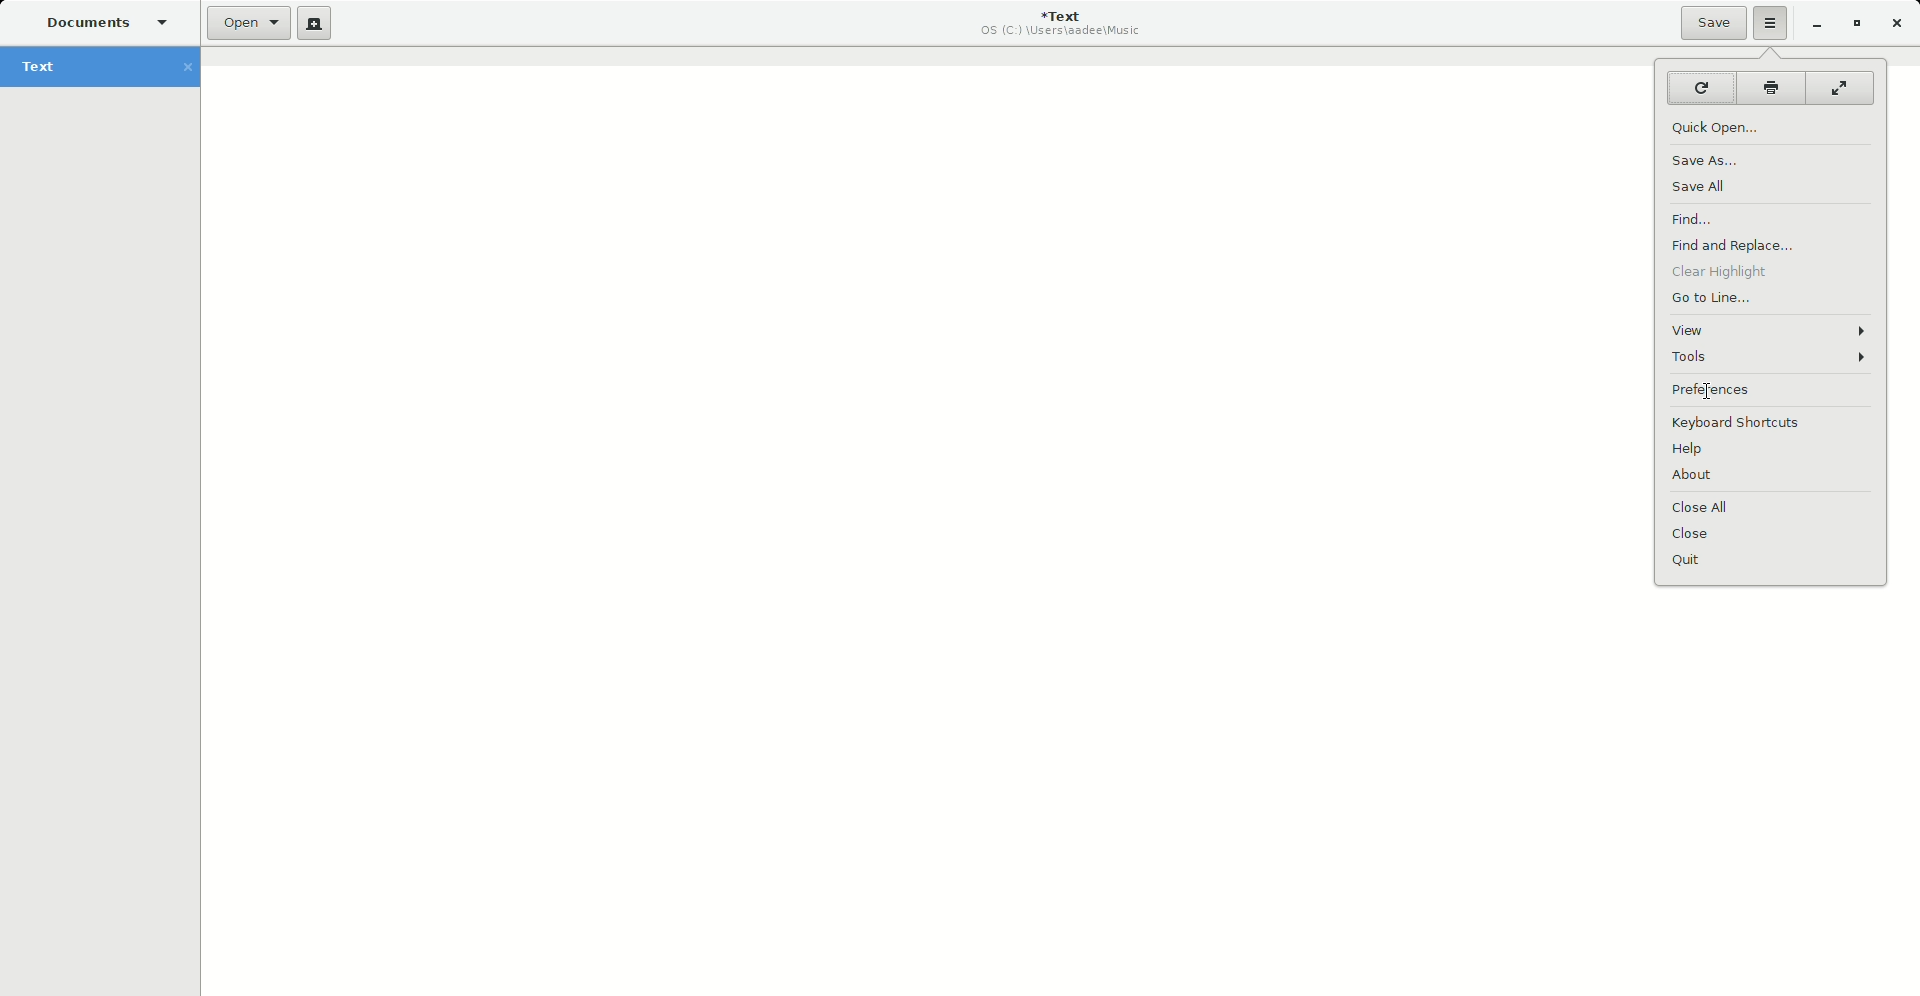 This screenshot has height=996, width=1920. Describe the element at coordinates (1700, 479) in the screenshot. I see `About` at that location.